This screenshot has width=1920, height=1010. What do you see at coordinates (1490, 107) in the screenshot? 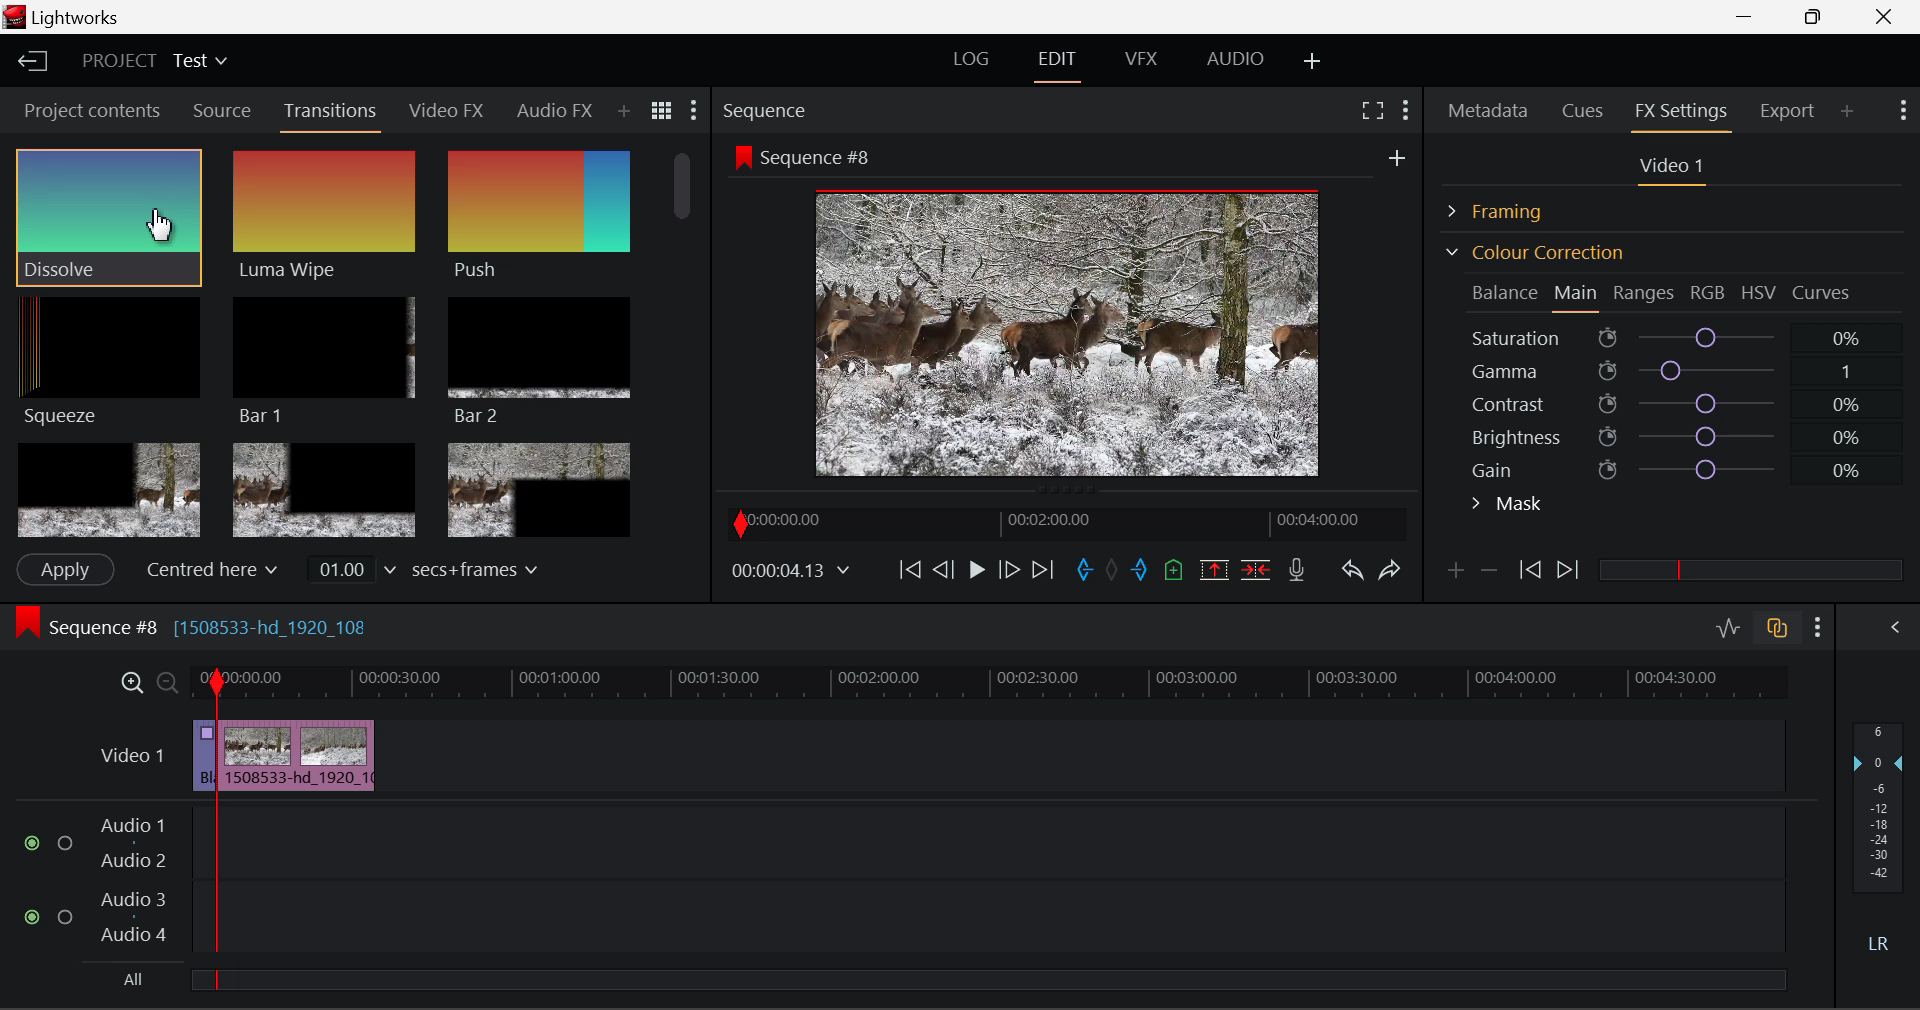
I see `Metadata Panel` at bounding box center [1490, 107].